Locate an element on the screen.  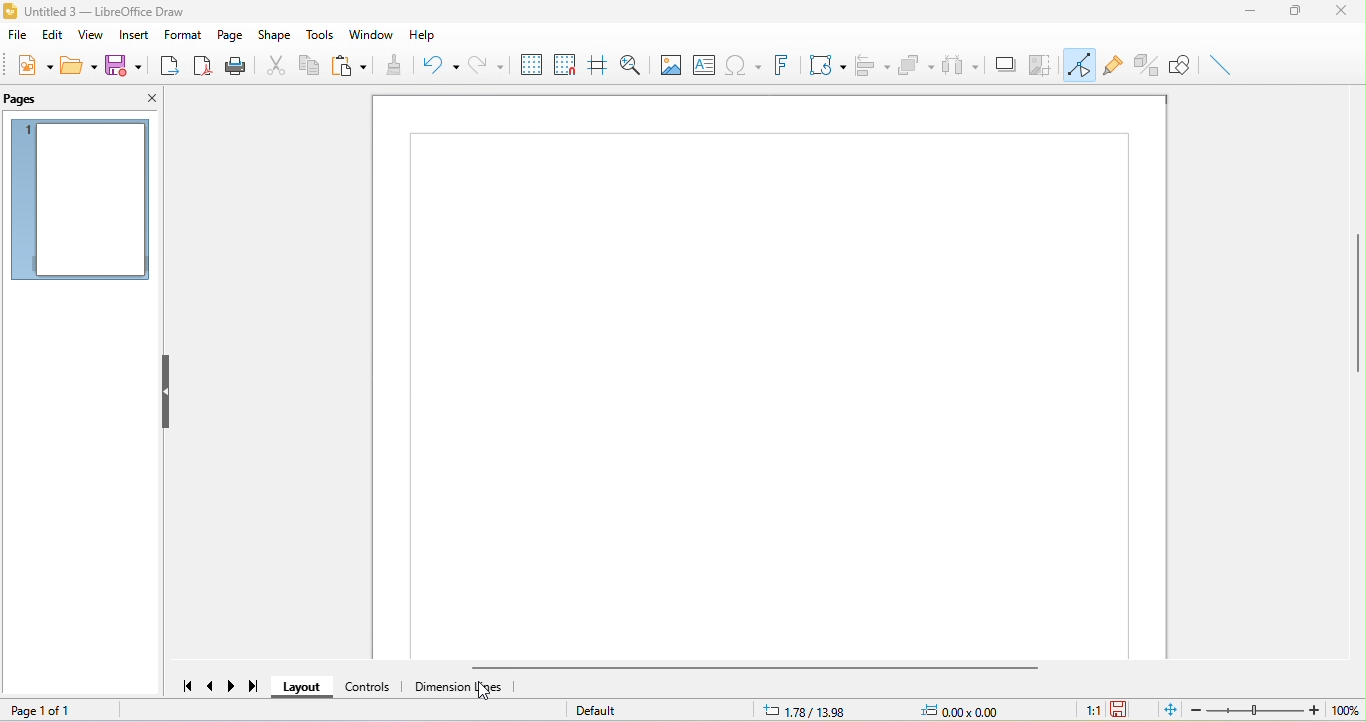
clone formatting is located at coordinates (393, 66).